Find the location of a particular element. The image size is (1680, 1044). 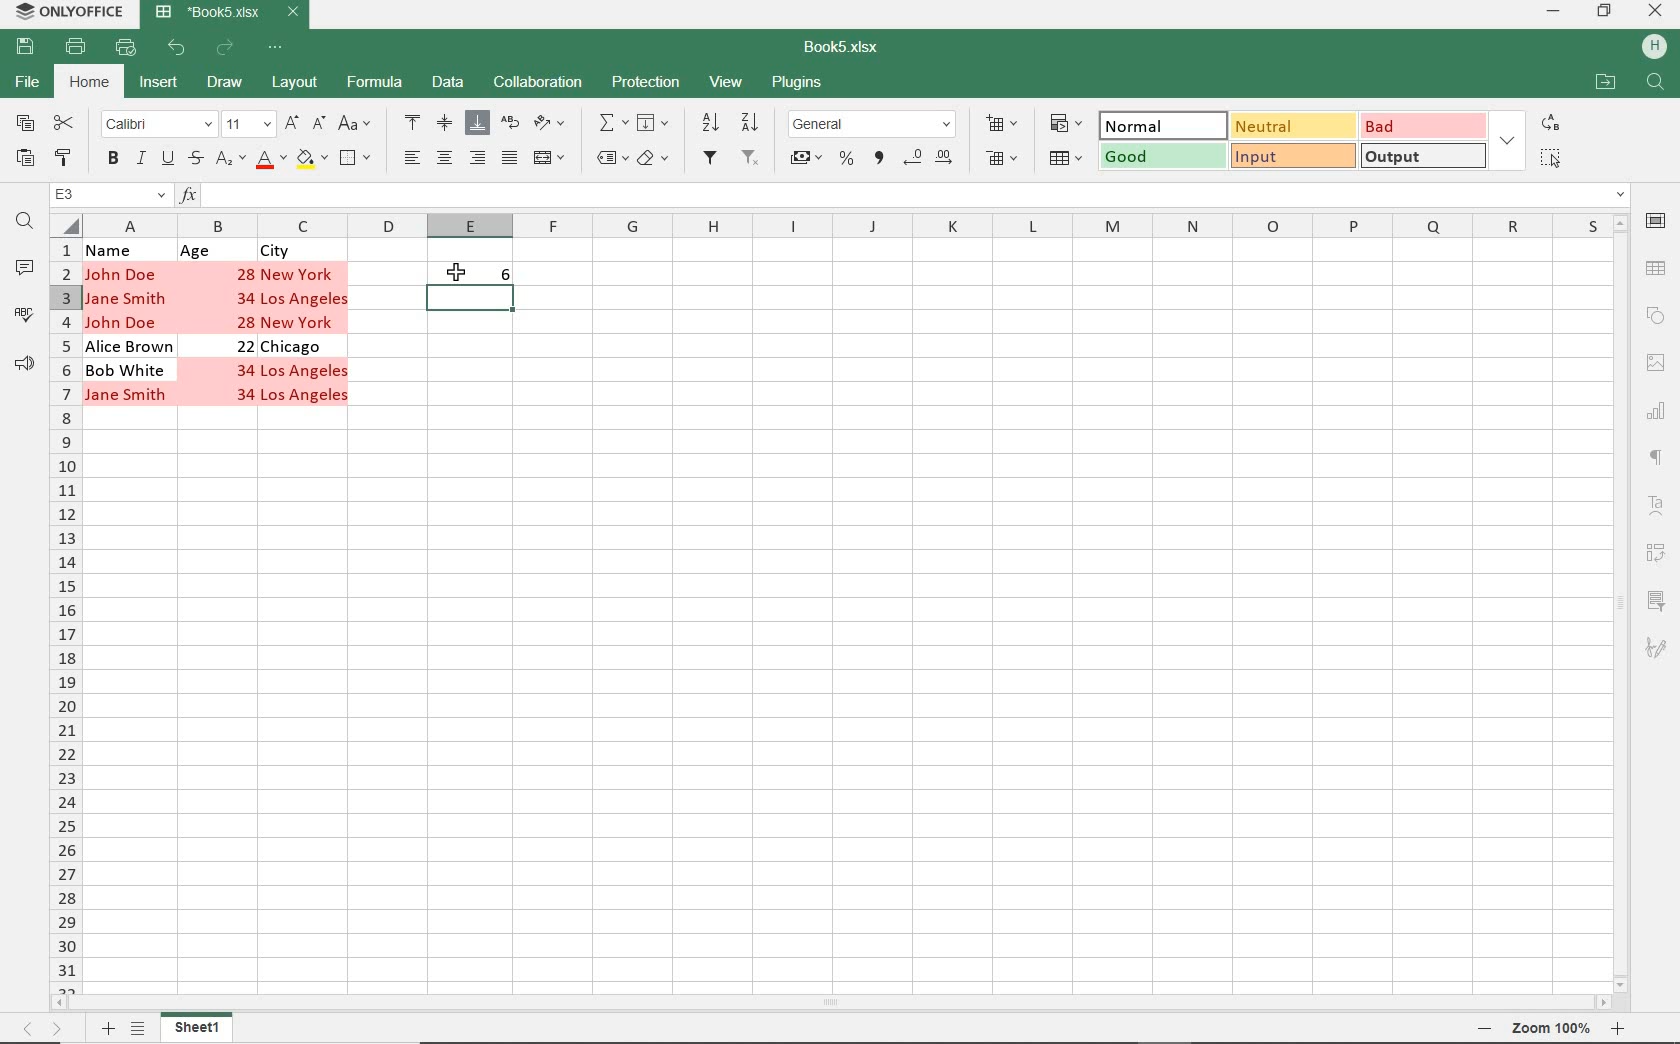

CLEAR is located at coordinates (659, 160).